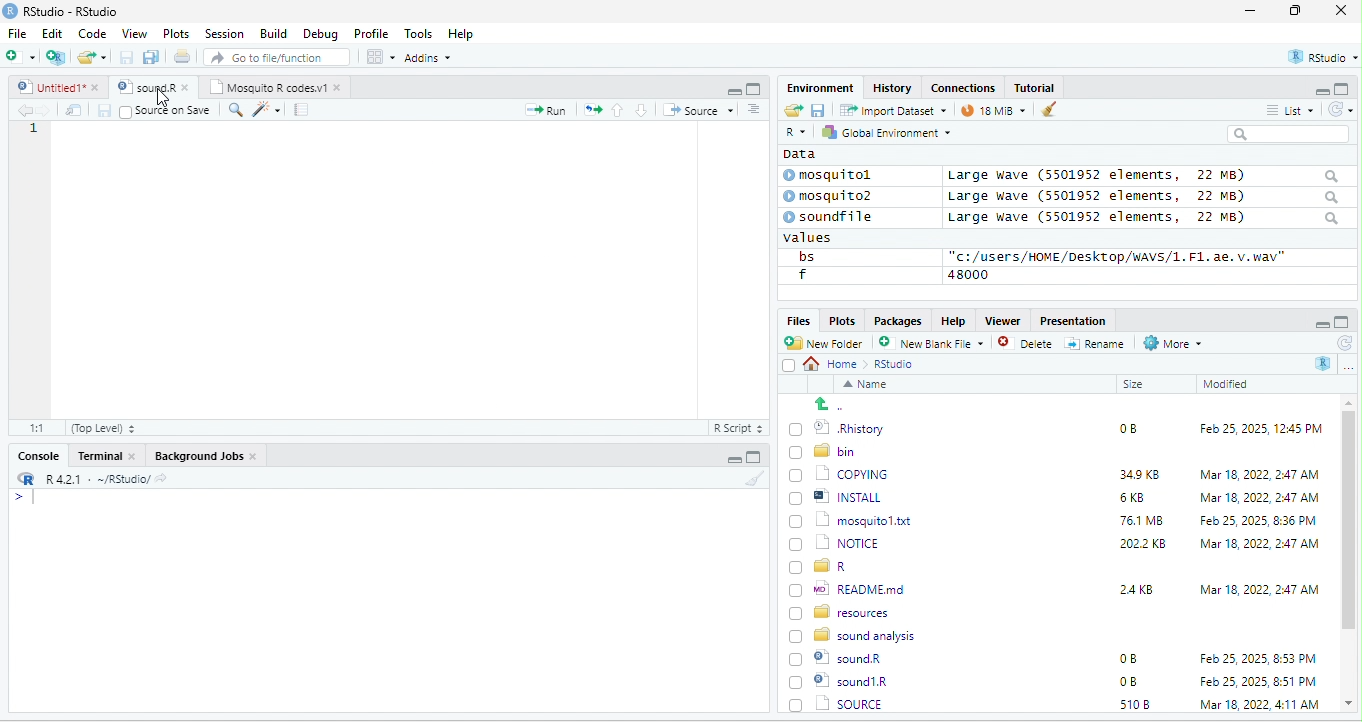  I want to click on History, so click(893, 87).